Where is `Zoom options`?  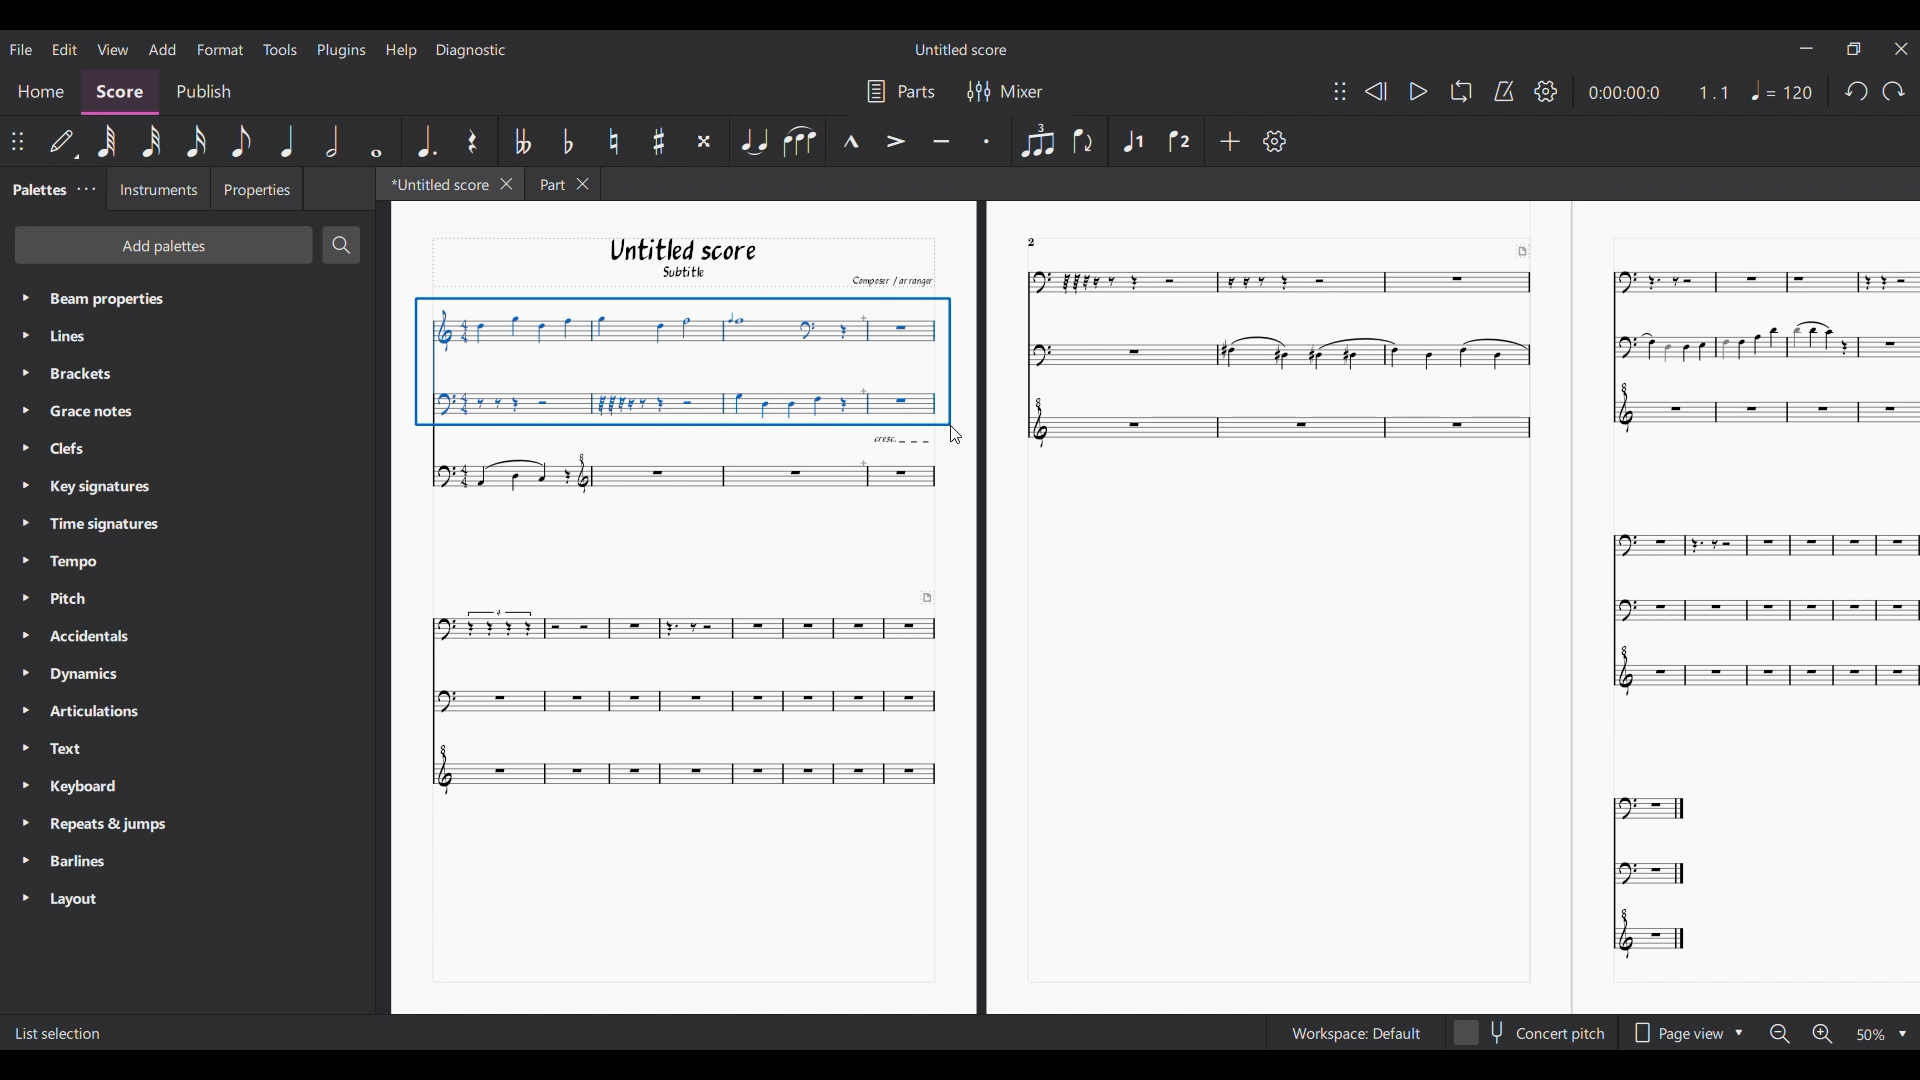 Zoom options is located at coordinates (1870, 1035).